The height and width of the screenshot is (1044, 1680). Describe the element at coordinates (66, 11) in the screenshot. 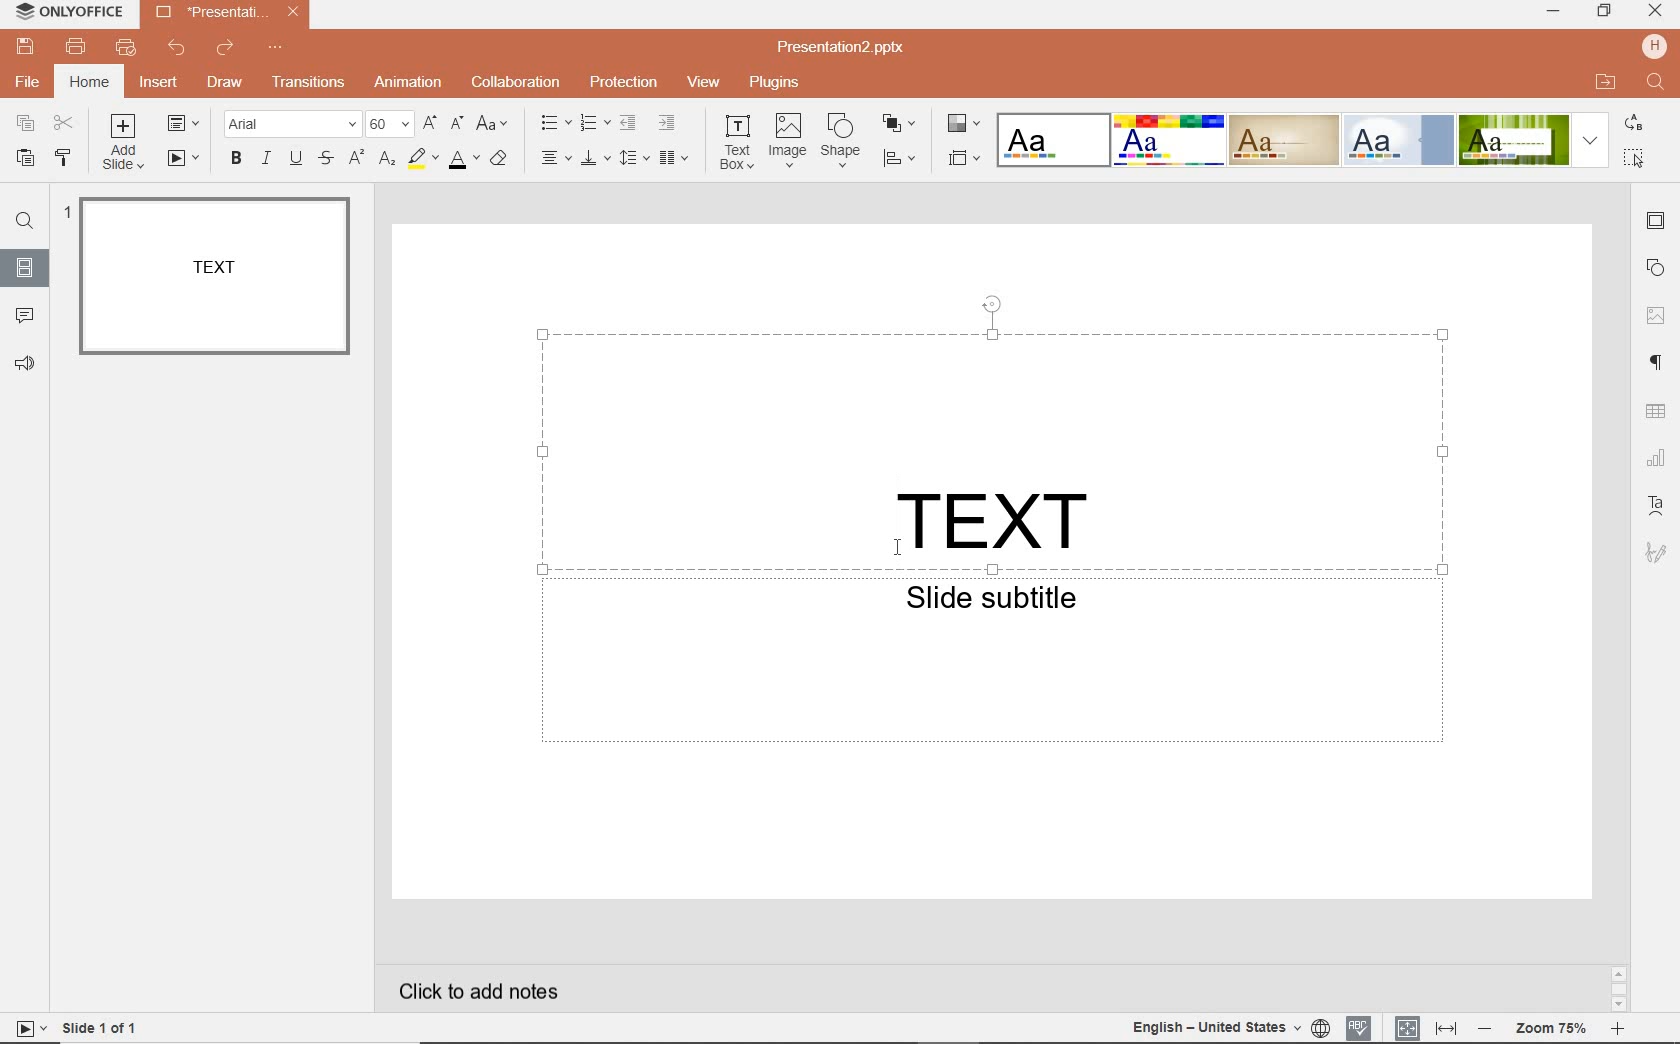

I see `SYSTEM NAME` at that location.